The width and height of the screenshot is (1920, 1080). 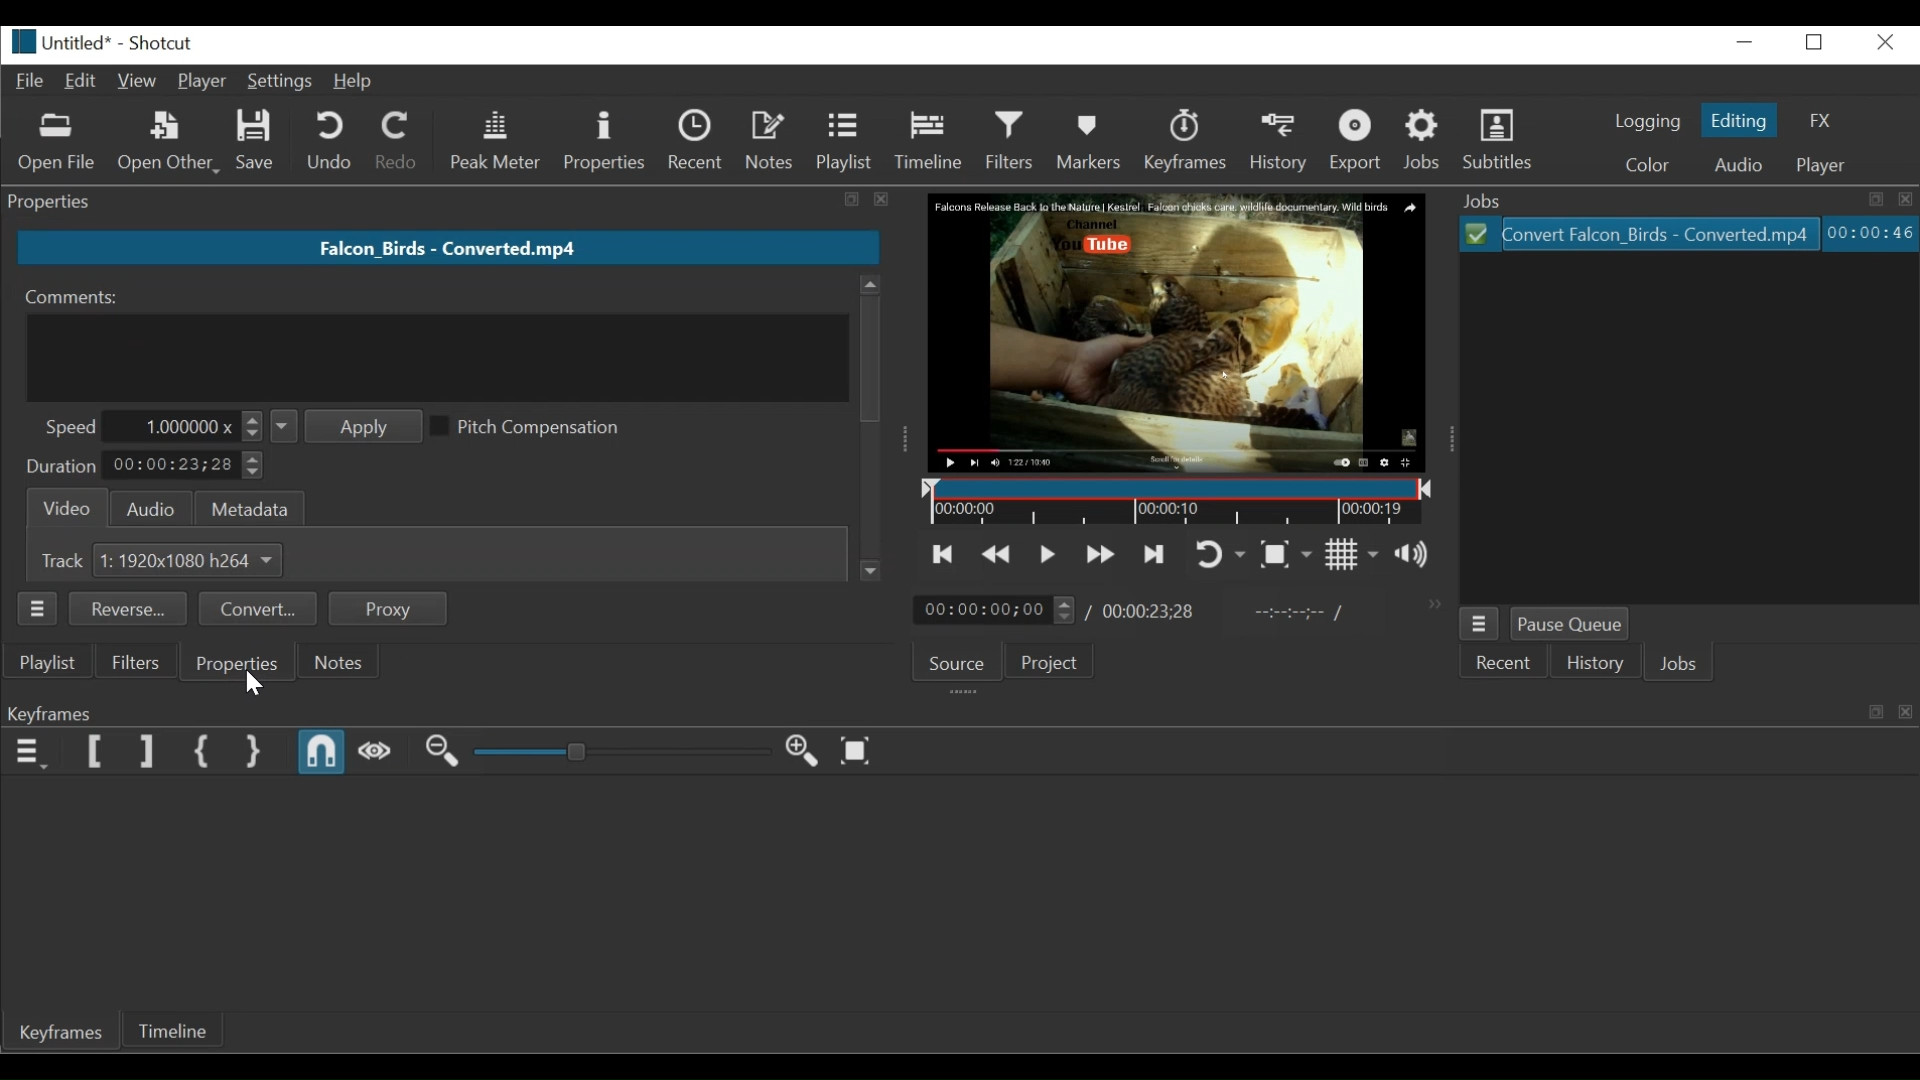 What do you see at coordinates (859, 751) in the screenshot?
I see `Zoom keyframe to fit` at bounding box center [859, 751].